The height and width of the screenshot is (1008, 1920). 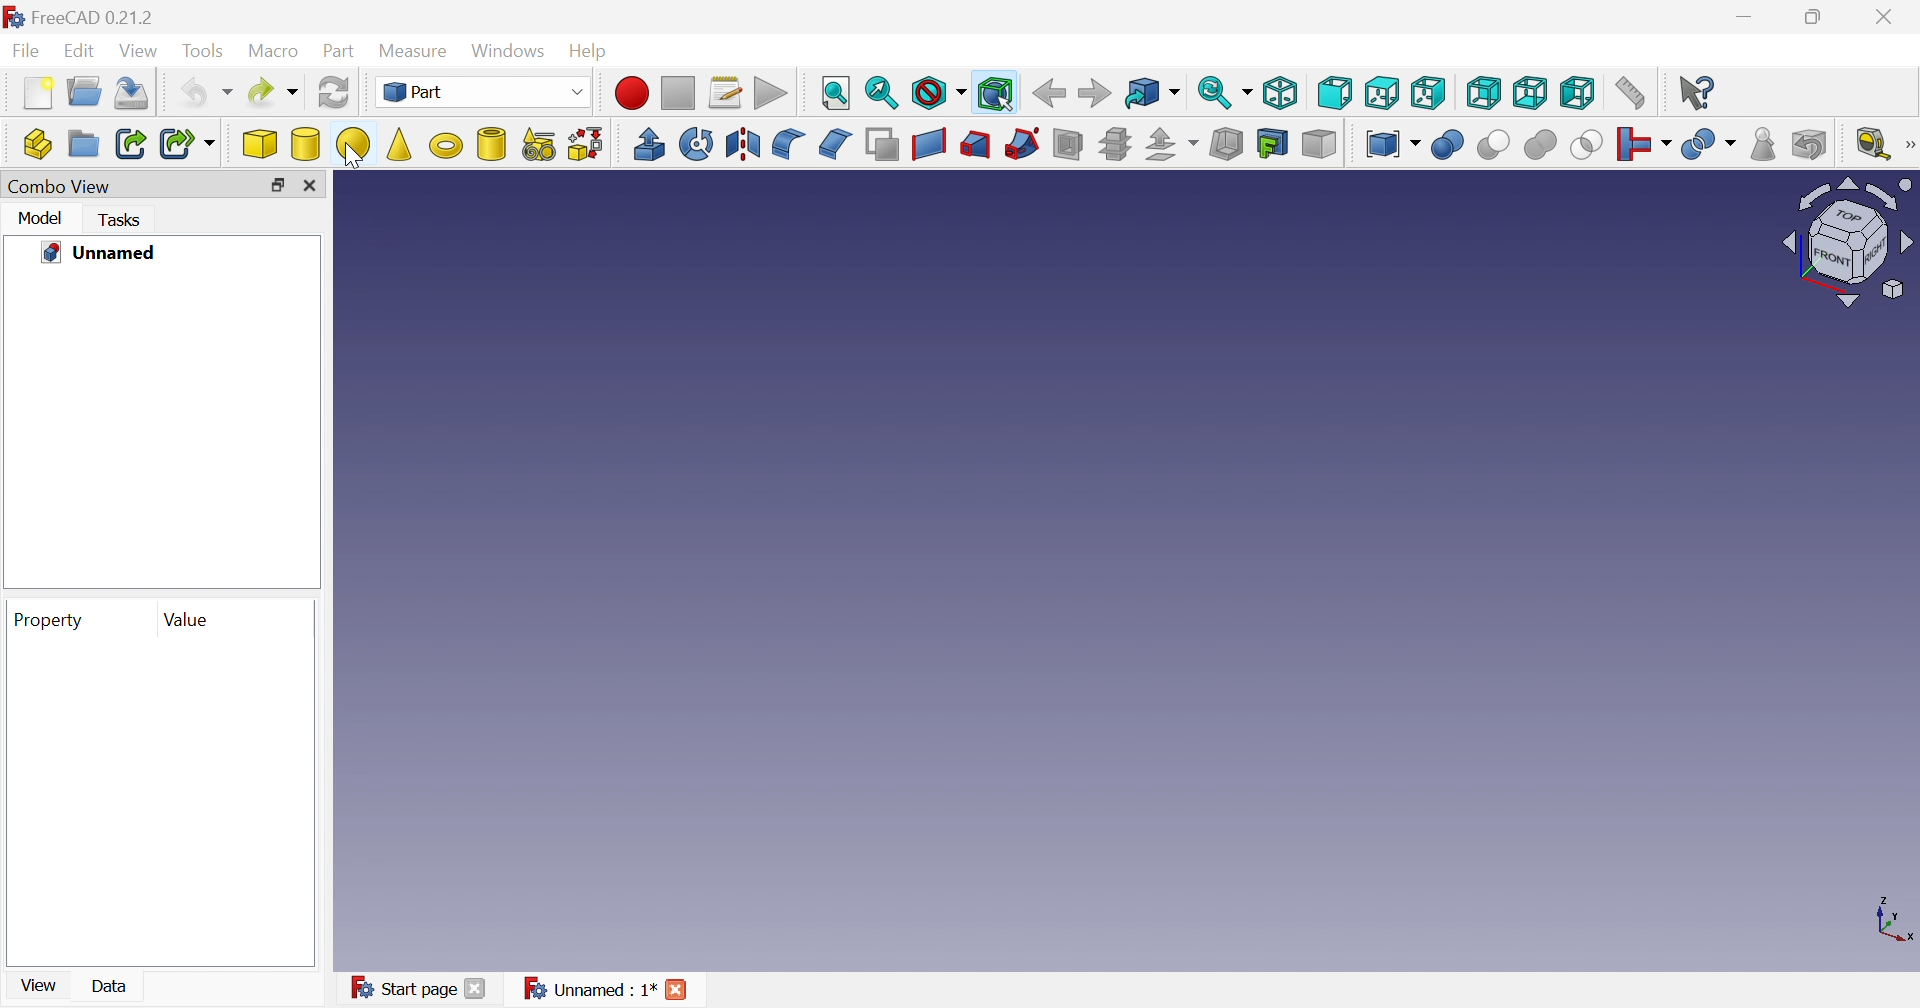 What do you see at coordinates (205, 51) in the screenshot?
I see `Tools` at bounding box center [205, 51].